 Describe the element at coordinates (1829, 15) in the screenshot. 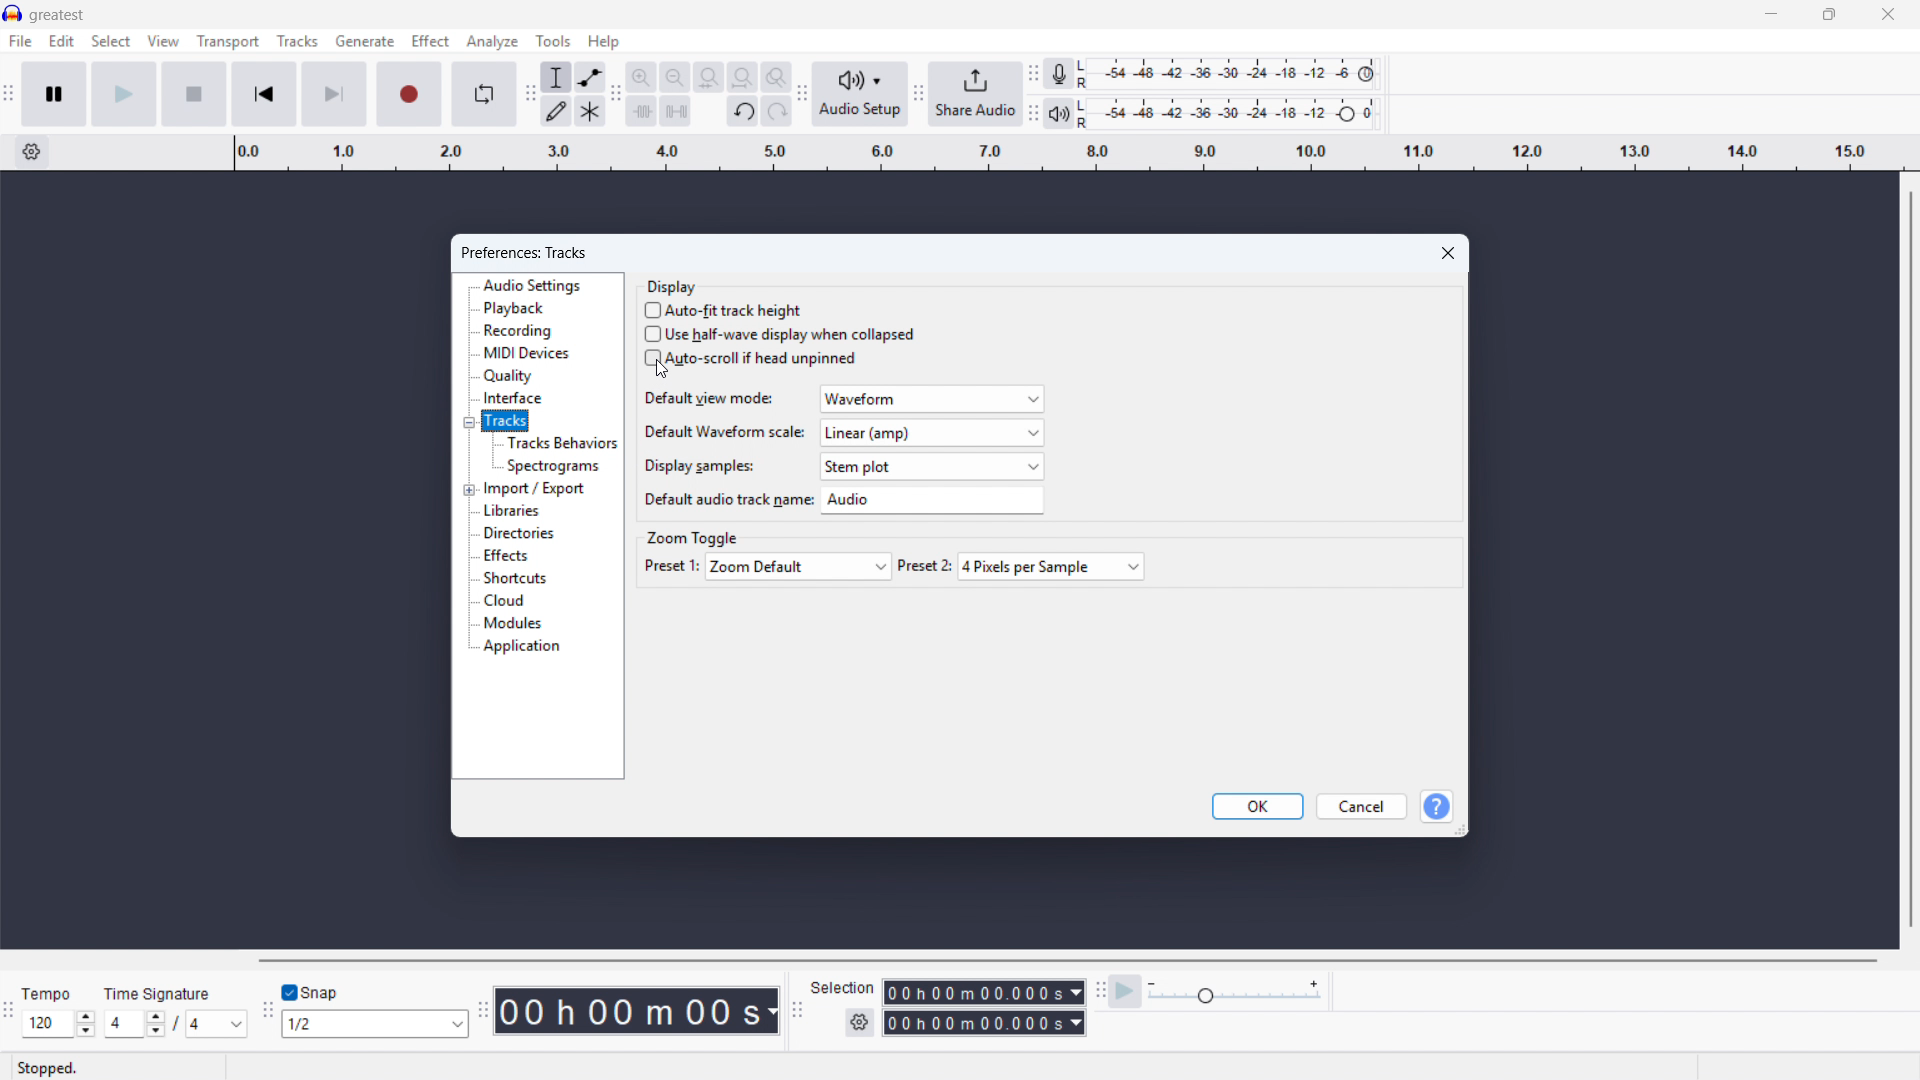

I see `Maximise ` at that location.